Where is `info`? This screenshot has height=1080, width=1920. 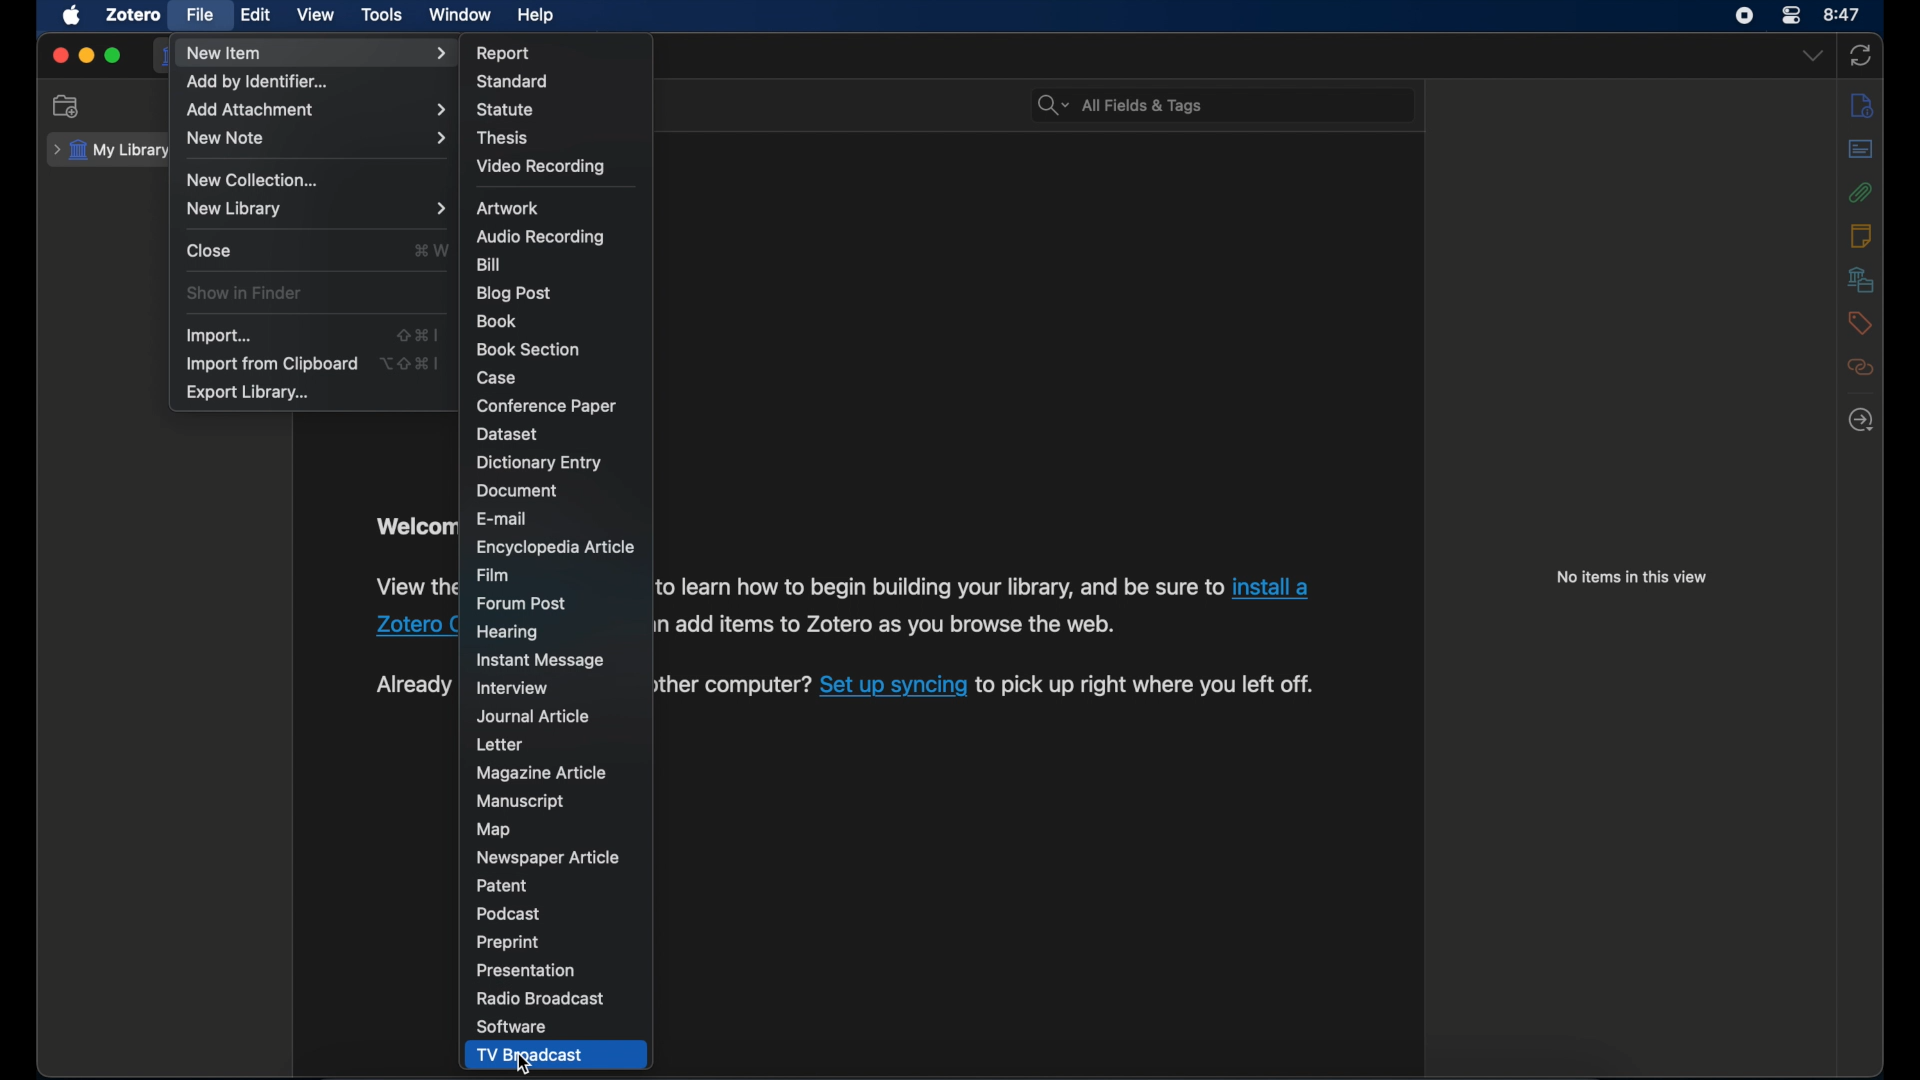
info is located at coordinates (1864, 104).